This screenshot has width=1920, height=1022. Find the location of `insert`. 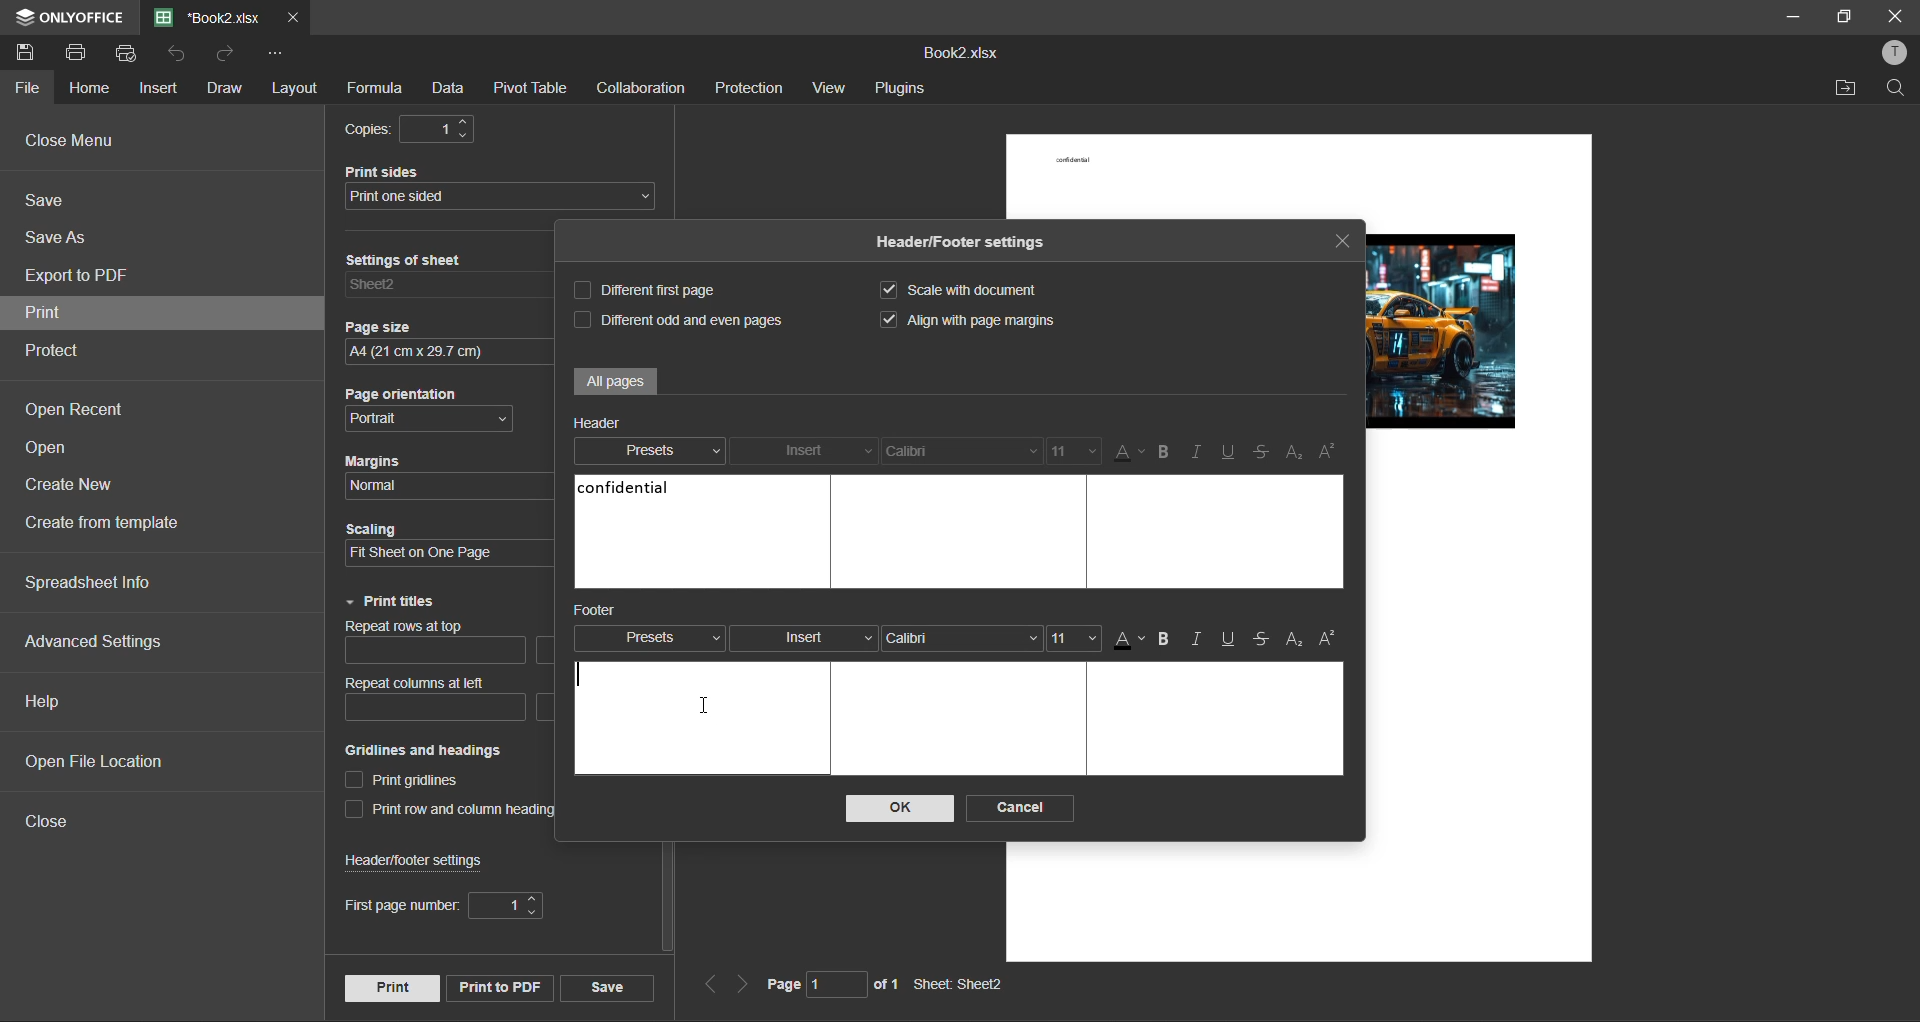

insert is located at coordinates (804, 639).